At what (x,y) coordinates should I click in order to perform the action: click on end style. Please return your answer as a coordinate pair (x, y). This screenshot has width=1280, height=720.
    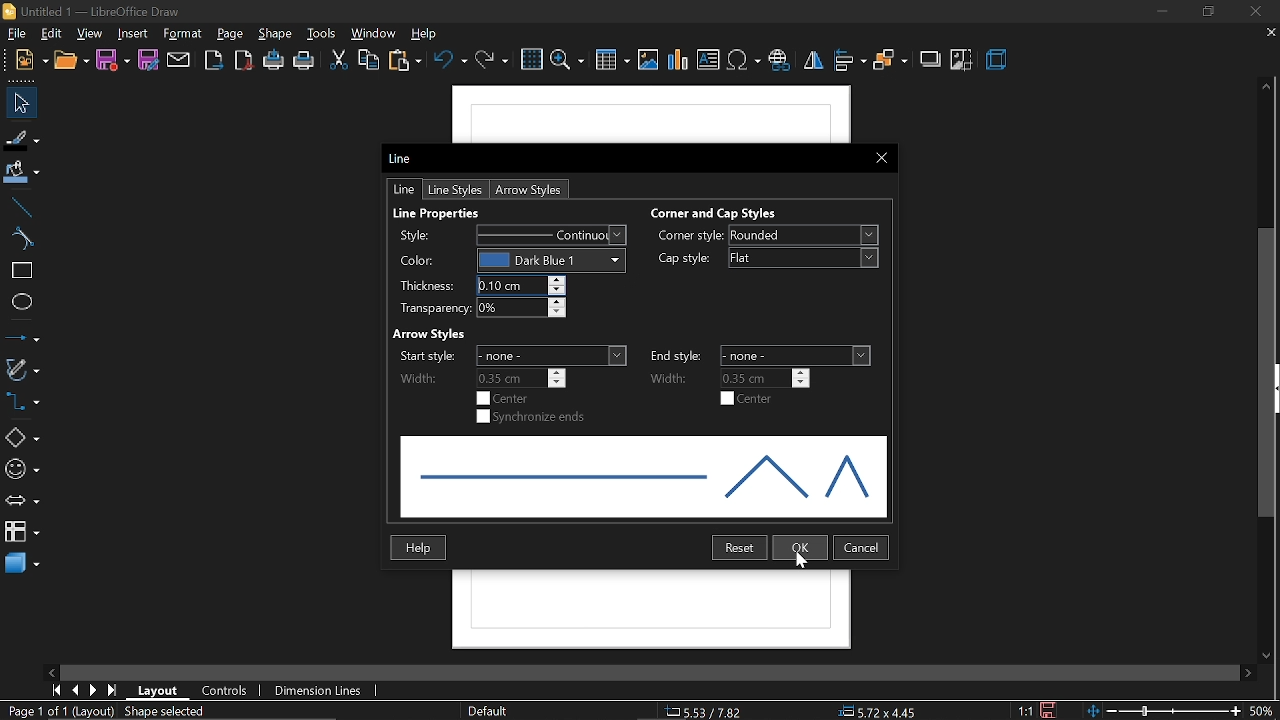
    Looking at the image, I should click on (797, 356).